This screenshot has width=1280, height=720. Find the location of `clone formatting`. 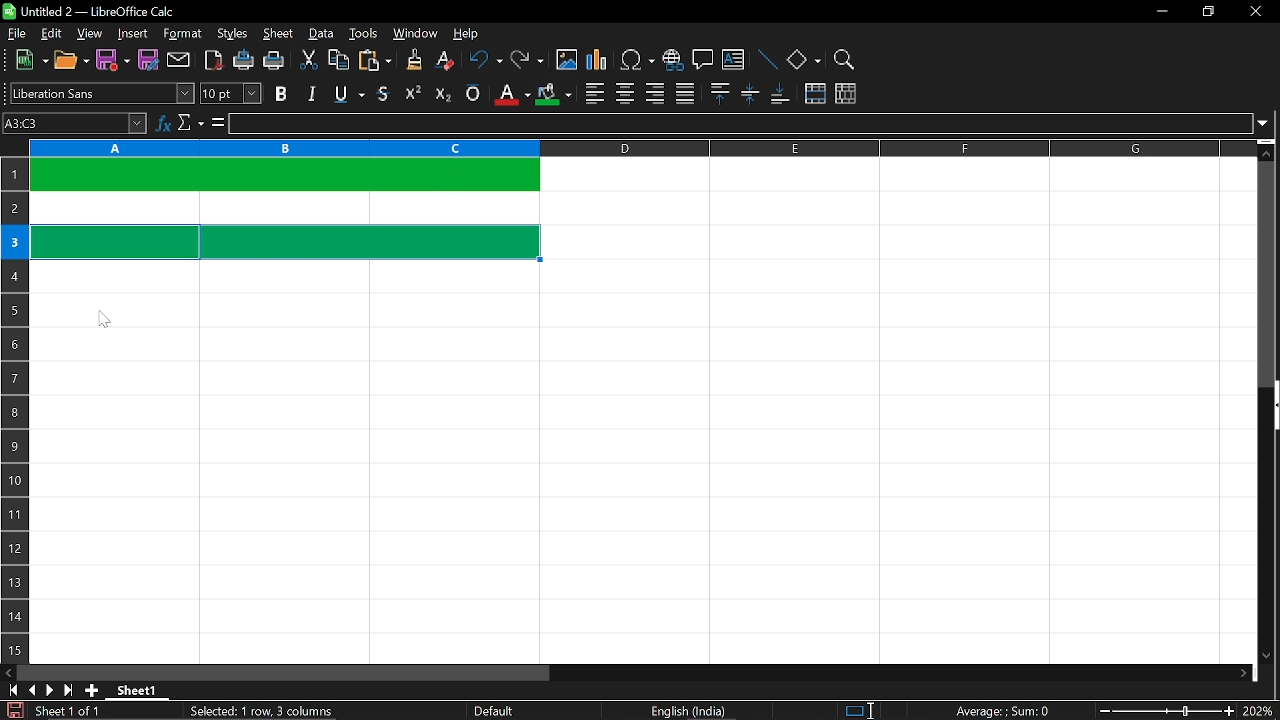

clone formatting is located at coordinates (409, 60).